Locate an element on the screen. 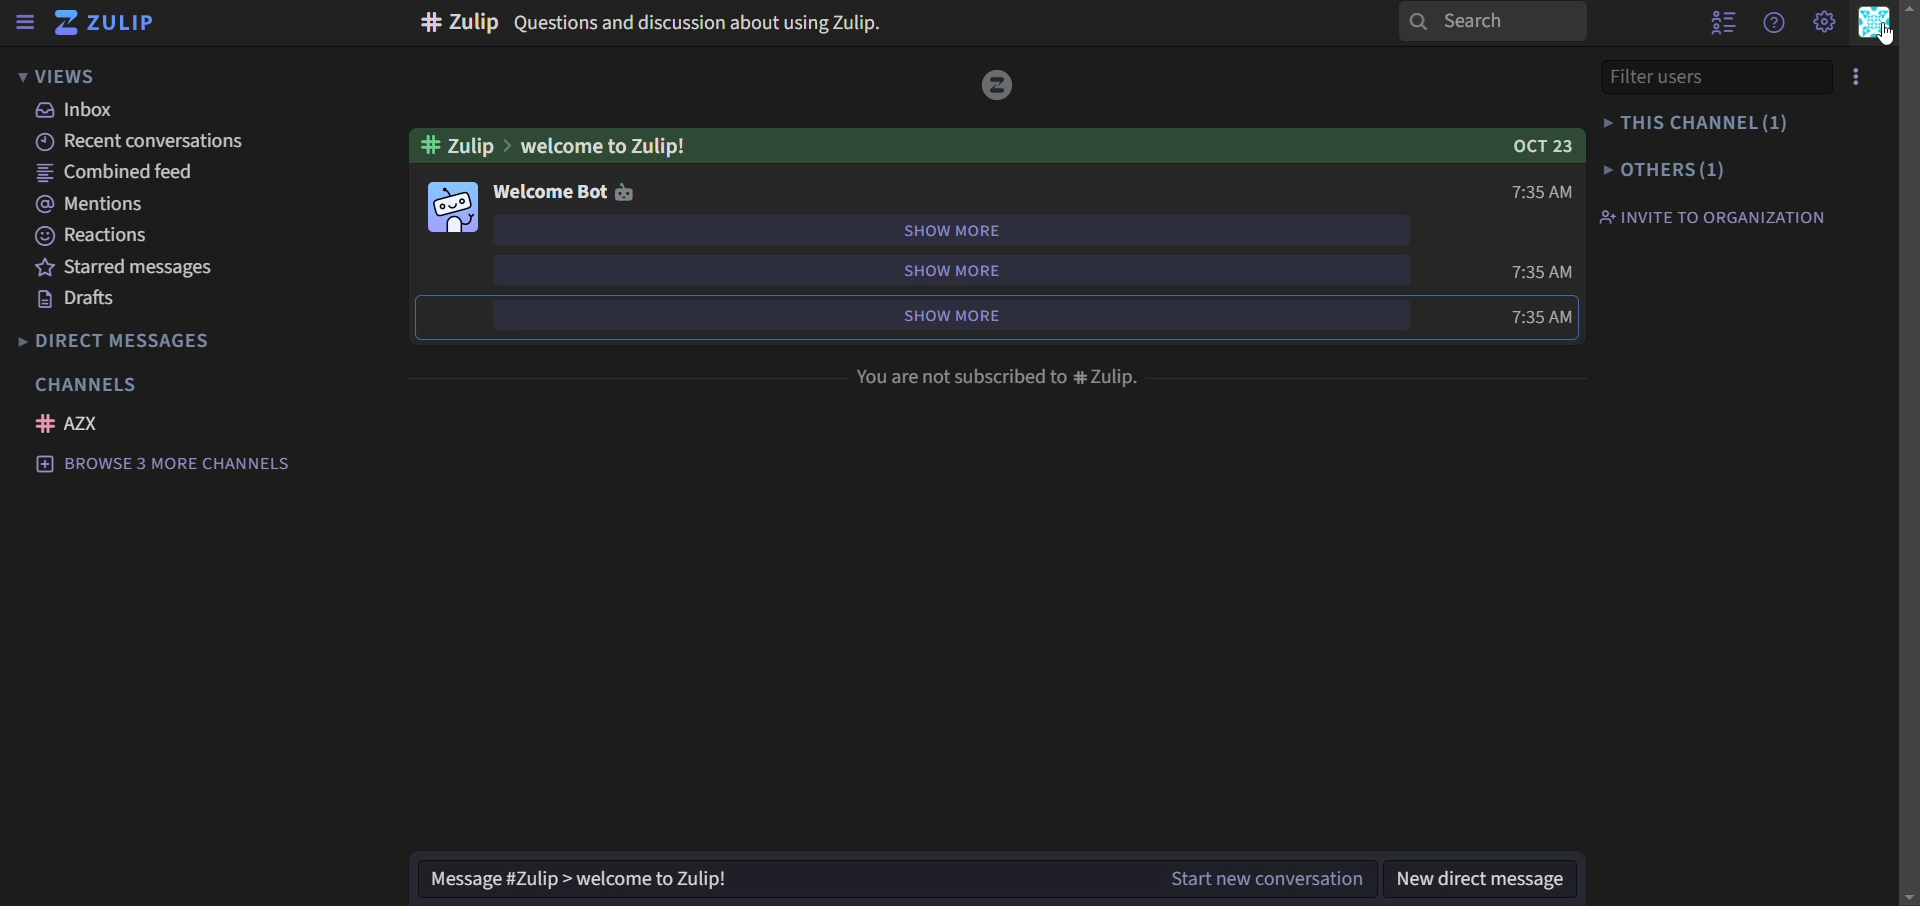 The width and height of the screenshot is (1920, 906). main menu is located at coordinates (1824, 21).